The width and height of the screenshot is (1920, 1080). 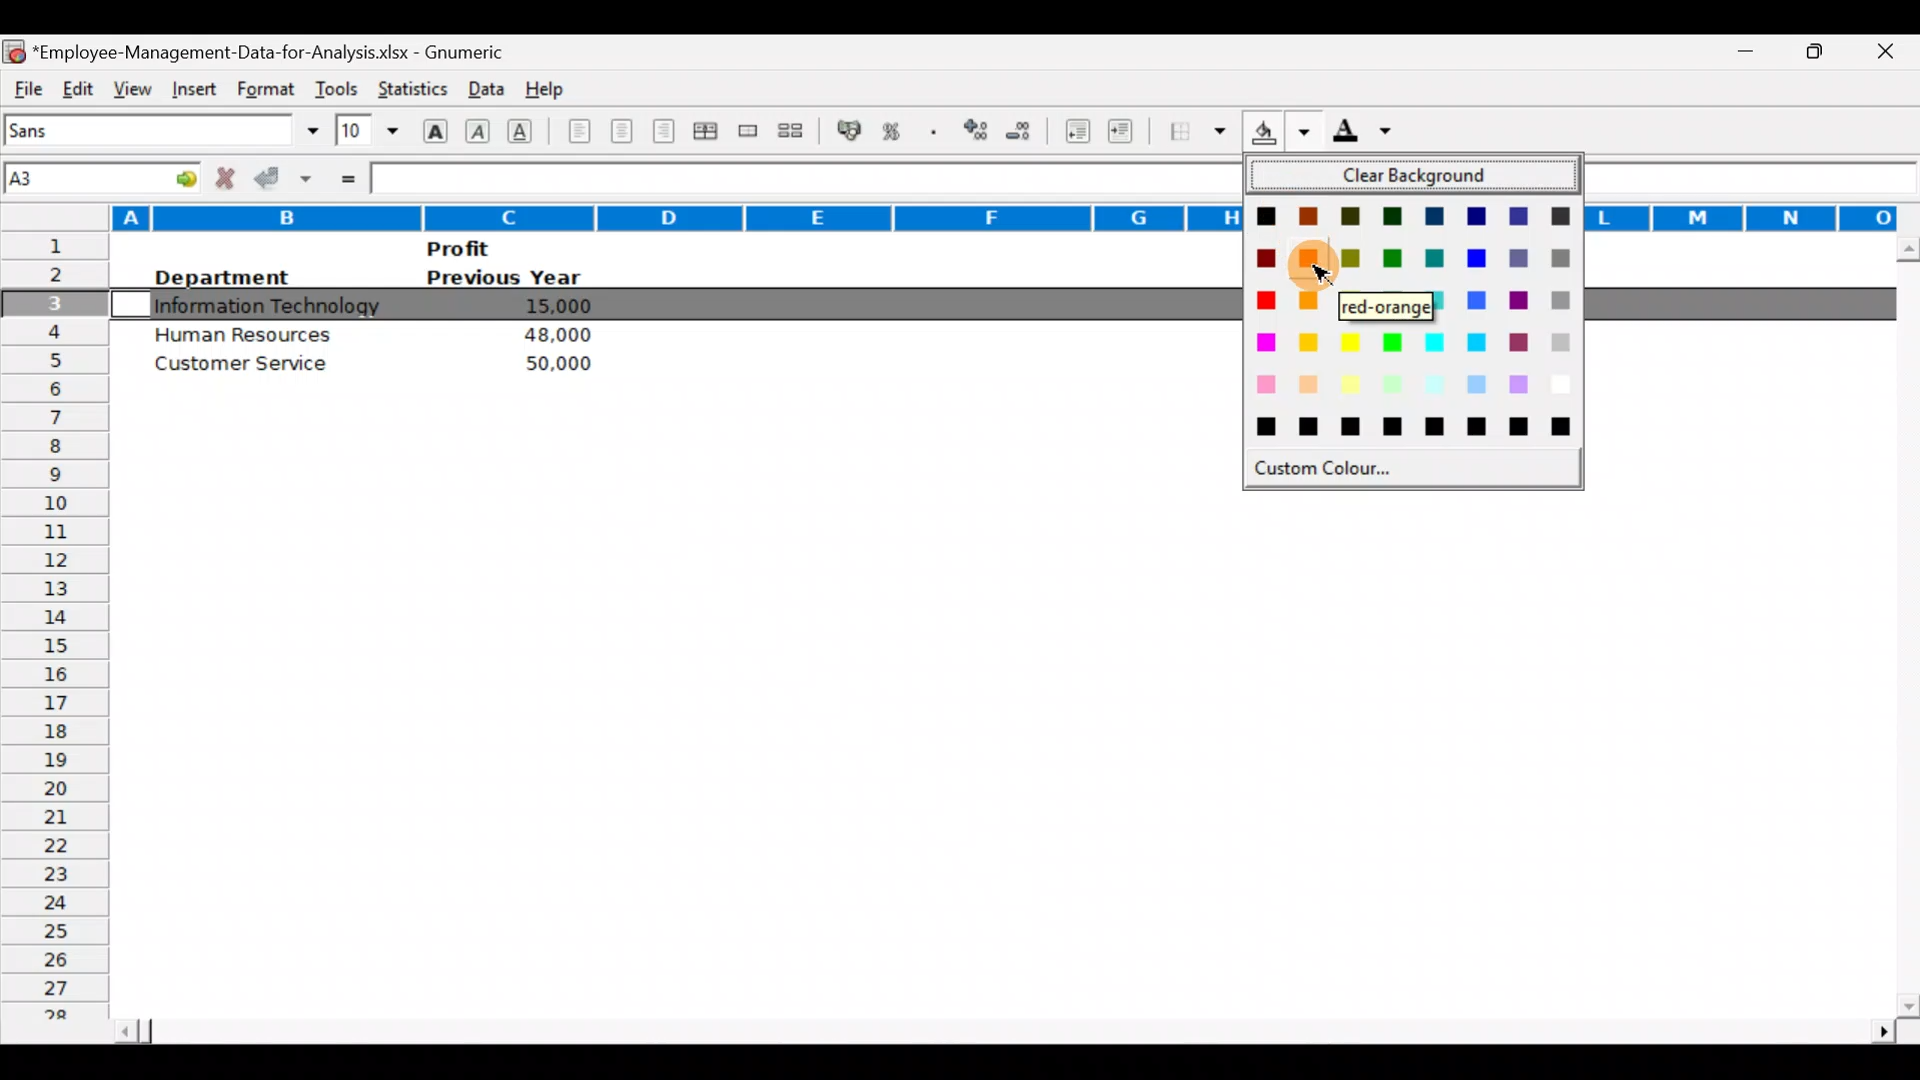 What do you see at coordinates (1027, 130) in the screenshot?
I see `Decrease decimals` at bounding box center [1027, 130].